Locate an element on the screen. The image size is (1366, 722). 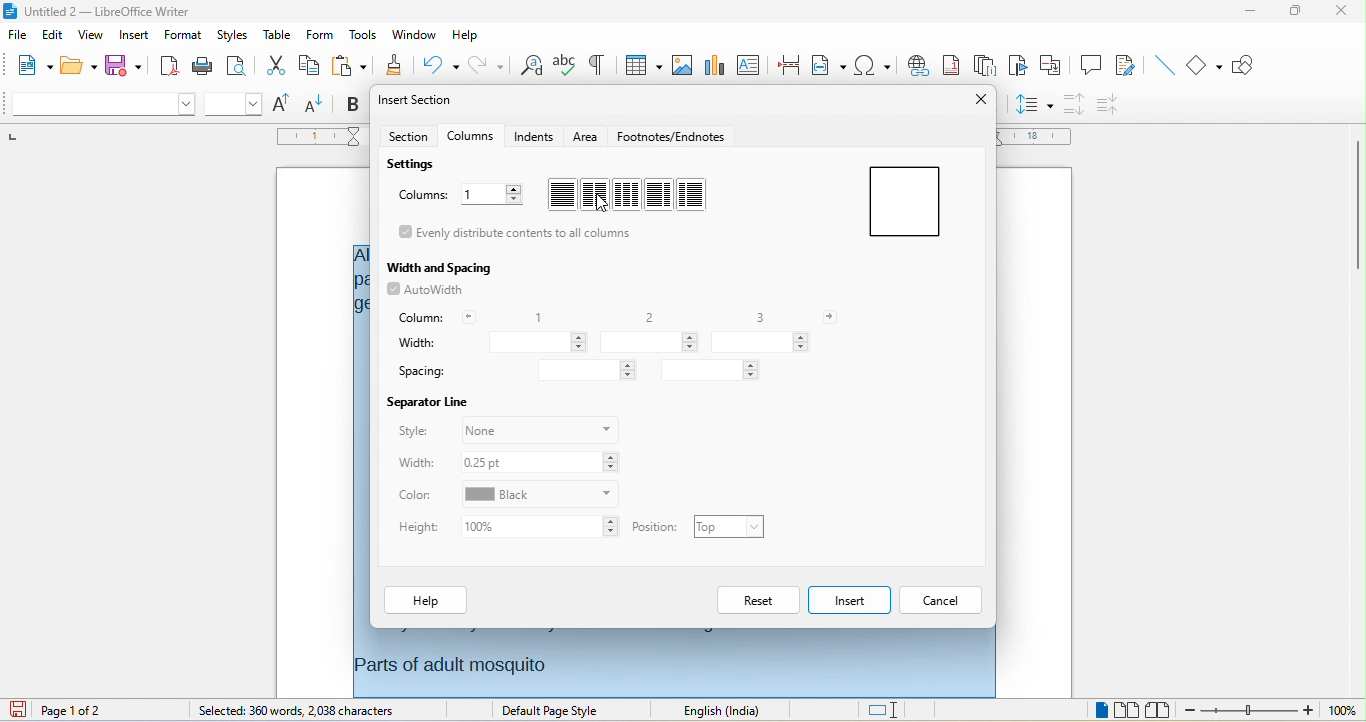
2 column with different size(left>right) is located at coordinates (660, 195).